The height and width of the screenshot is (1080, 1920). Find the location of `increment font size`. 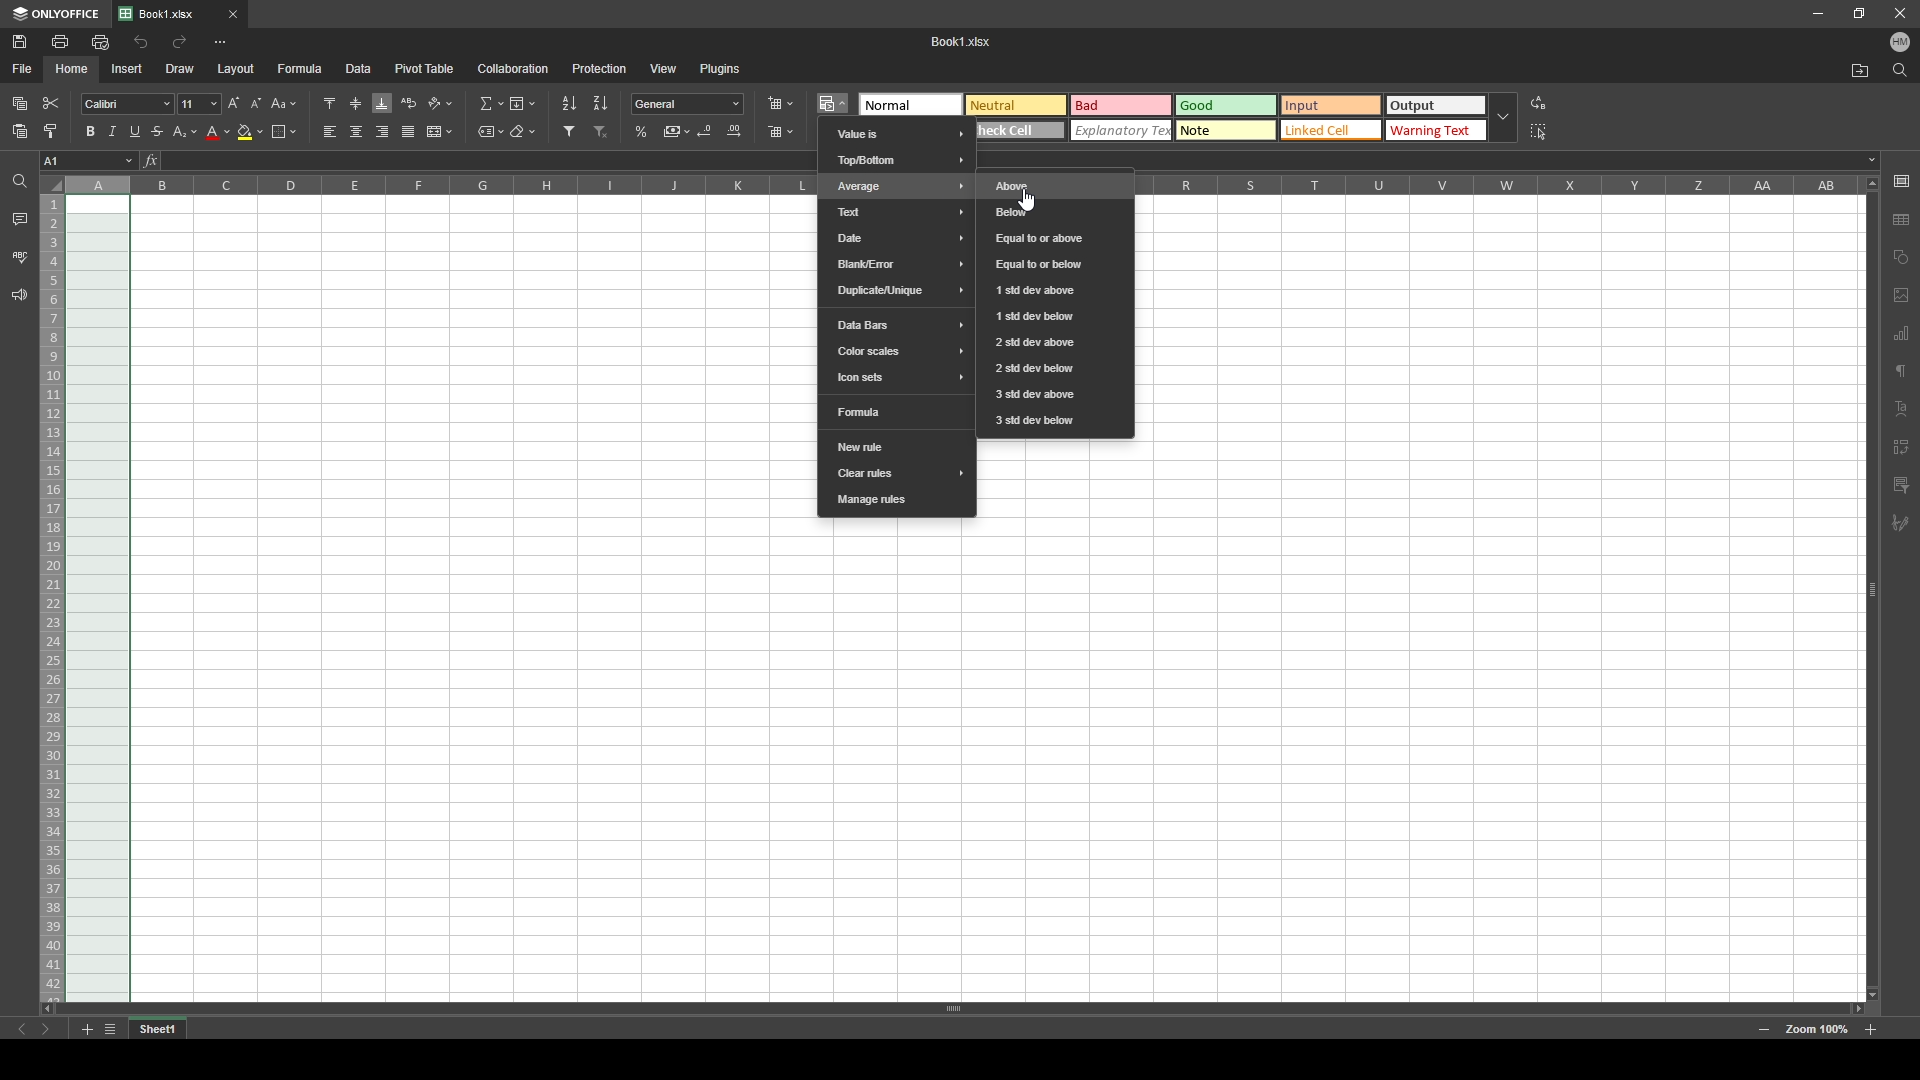

increment font size is located at coordinates (232, 103).